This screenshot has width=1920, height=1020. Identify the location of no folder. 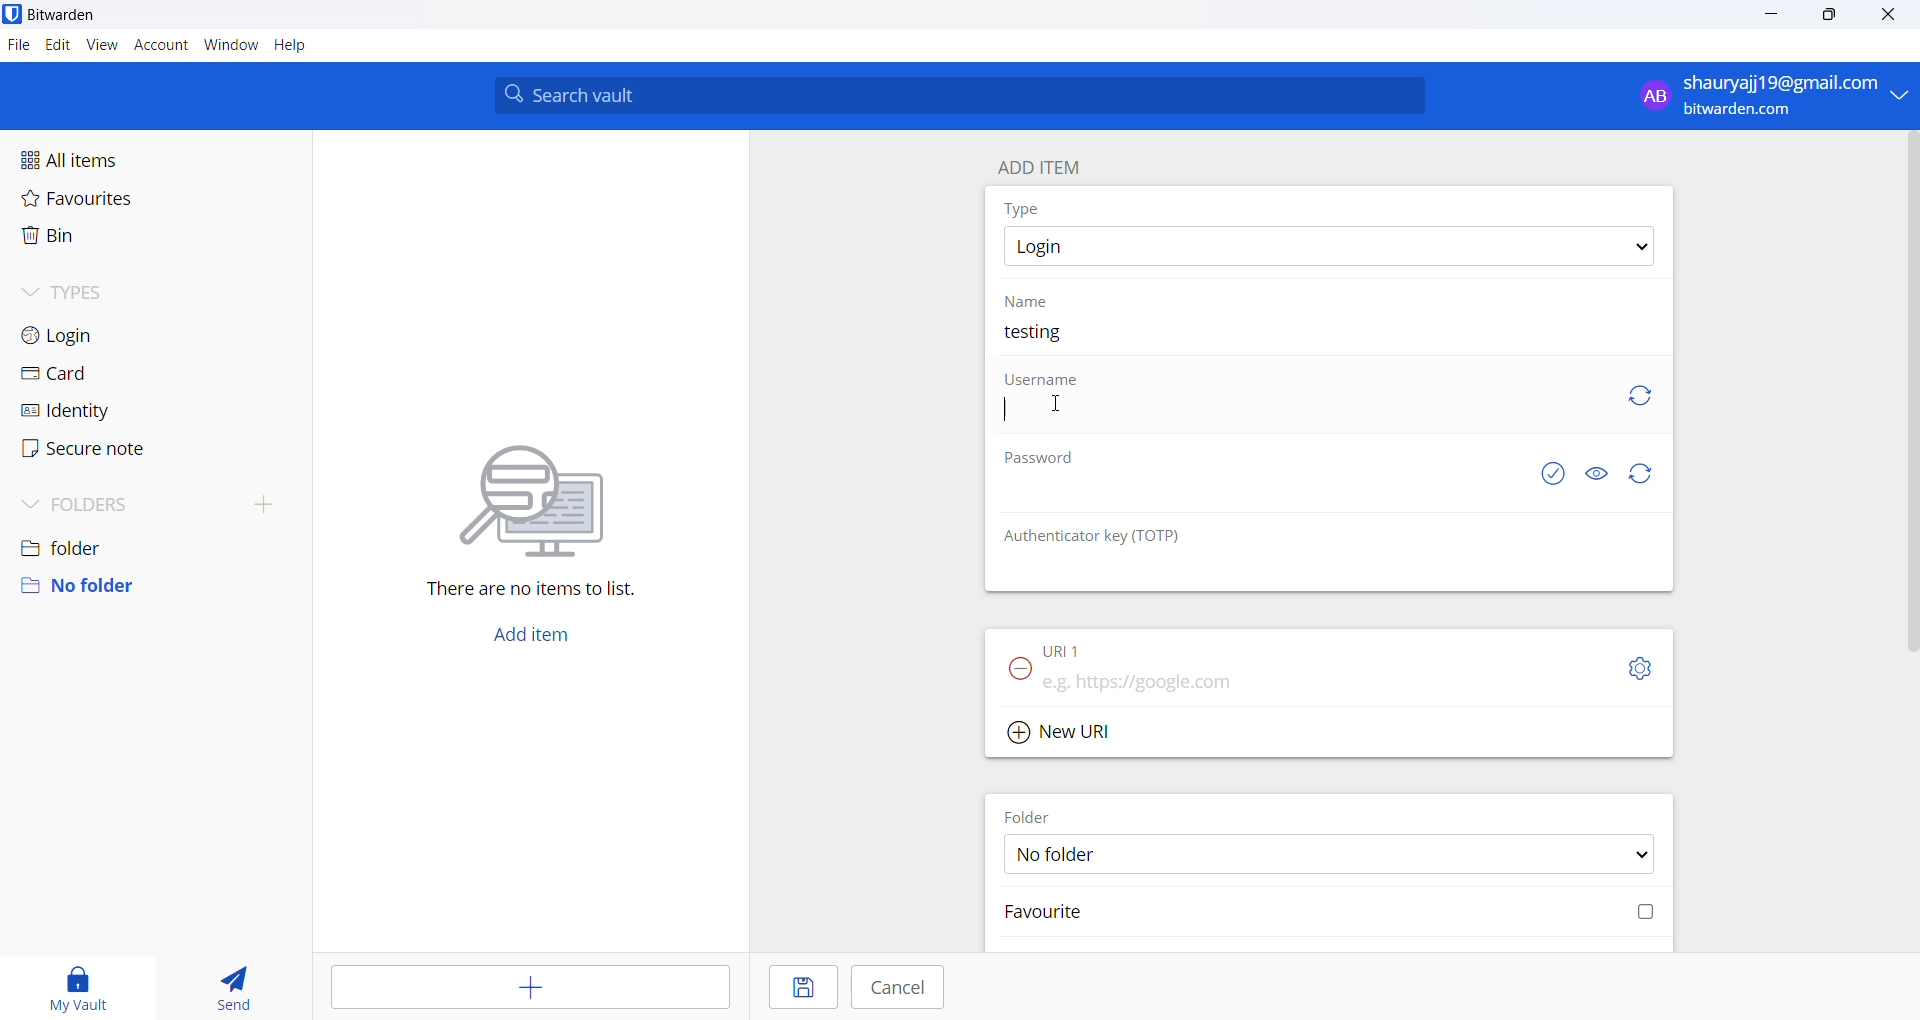
(148, 586).